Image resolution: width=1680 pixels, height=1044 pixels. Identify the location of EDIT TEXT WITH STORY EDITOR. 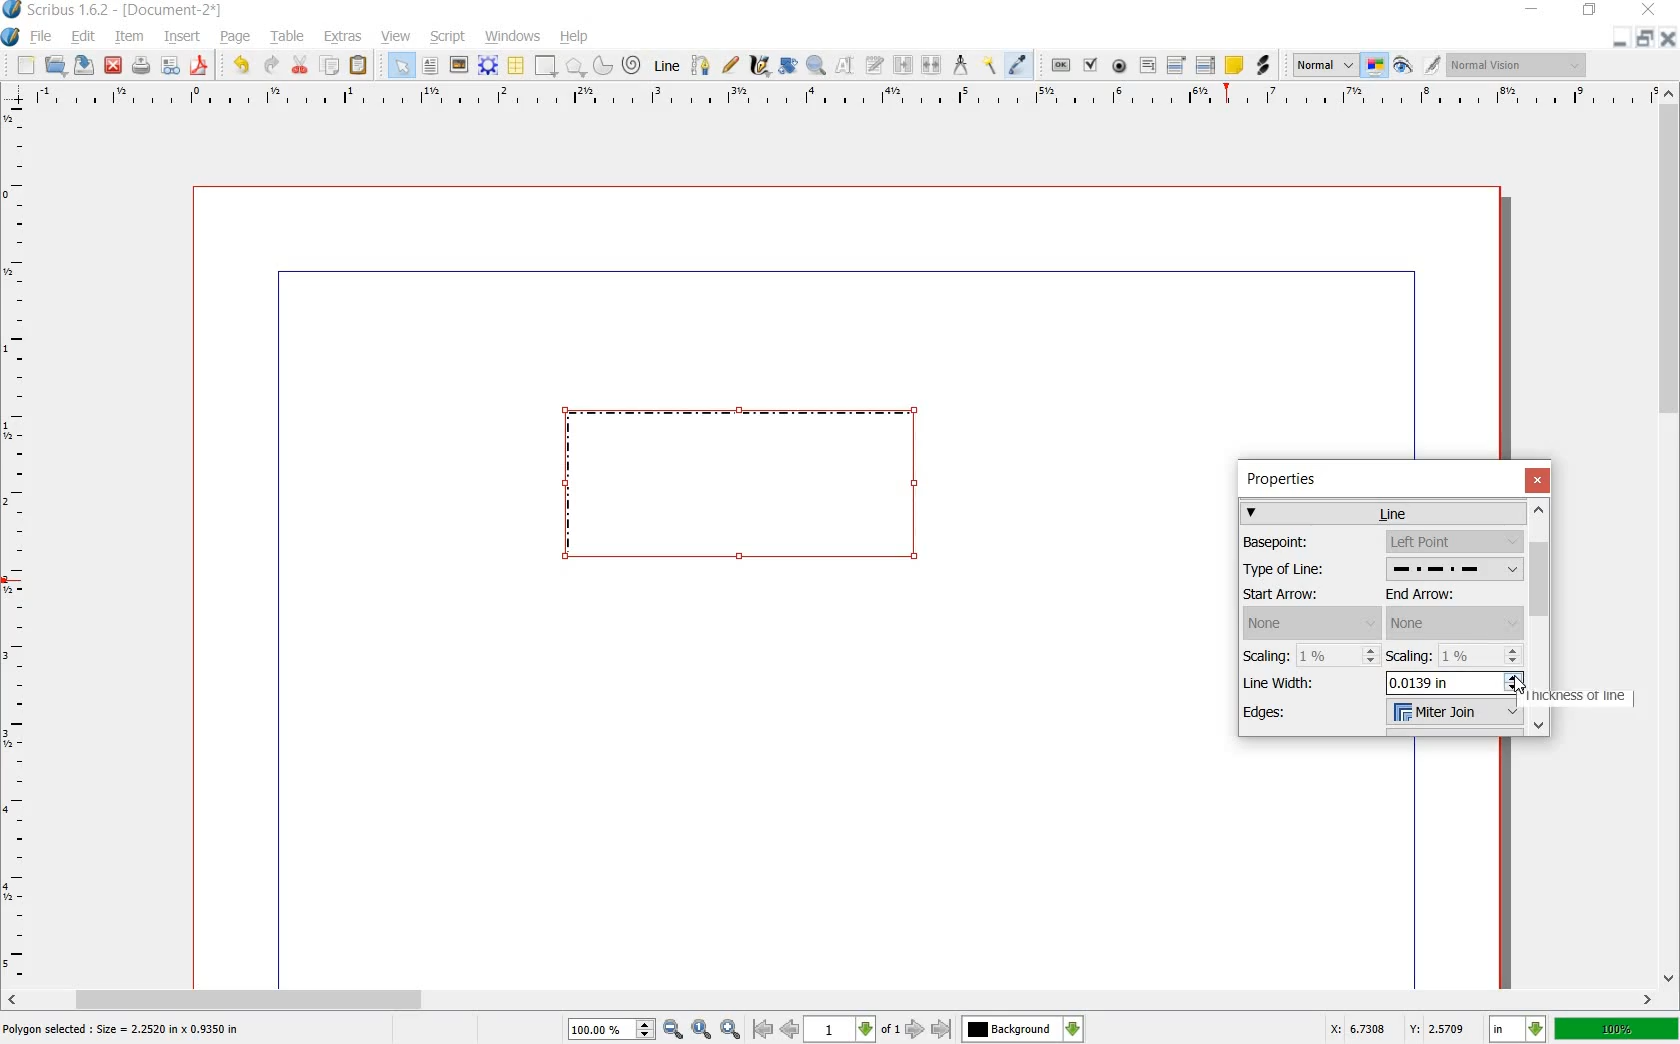
(875, 66).